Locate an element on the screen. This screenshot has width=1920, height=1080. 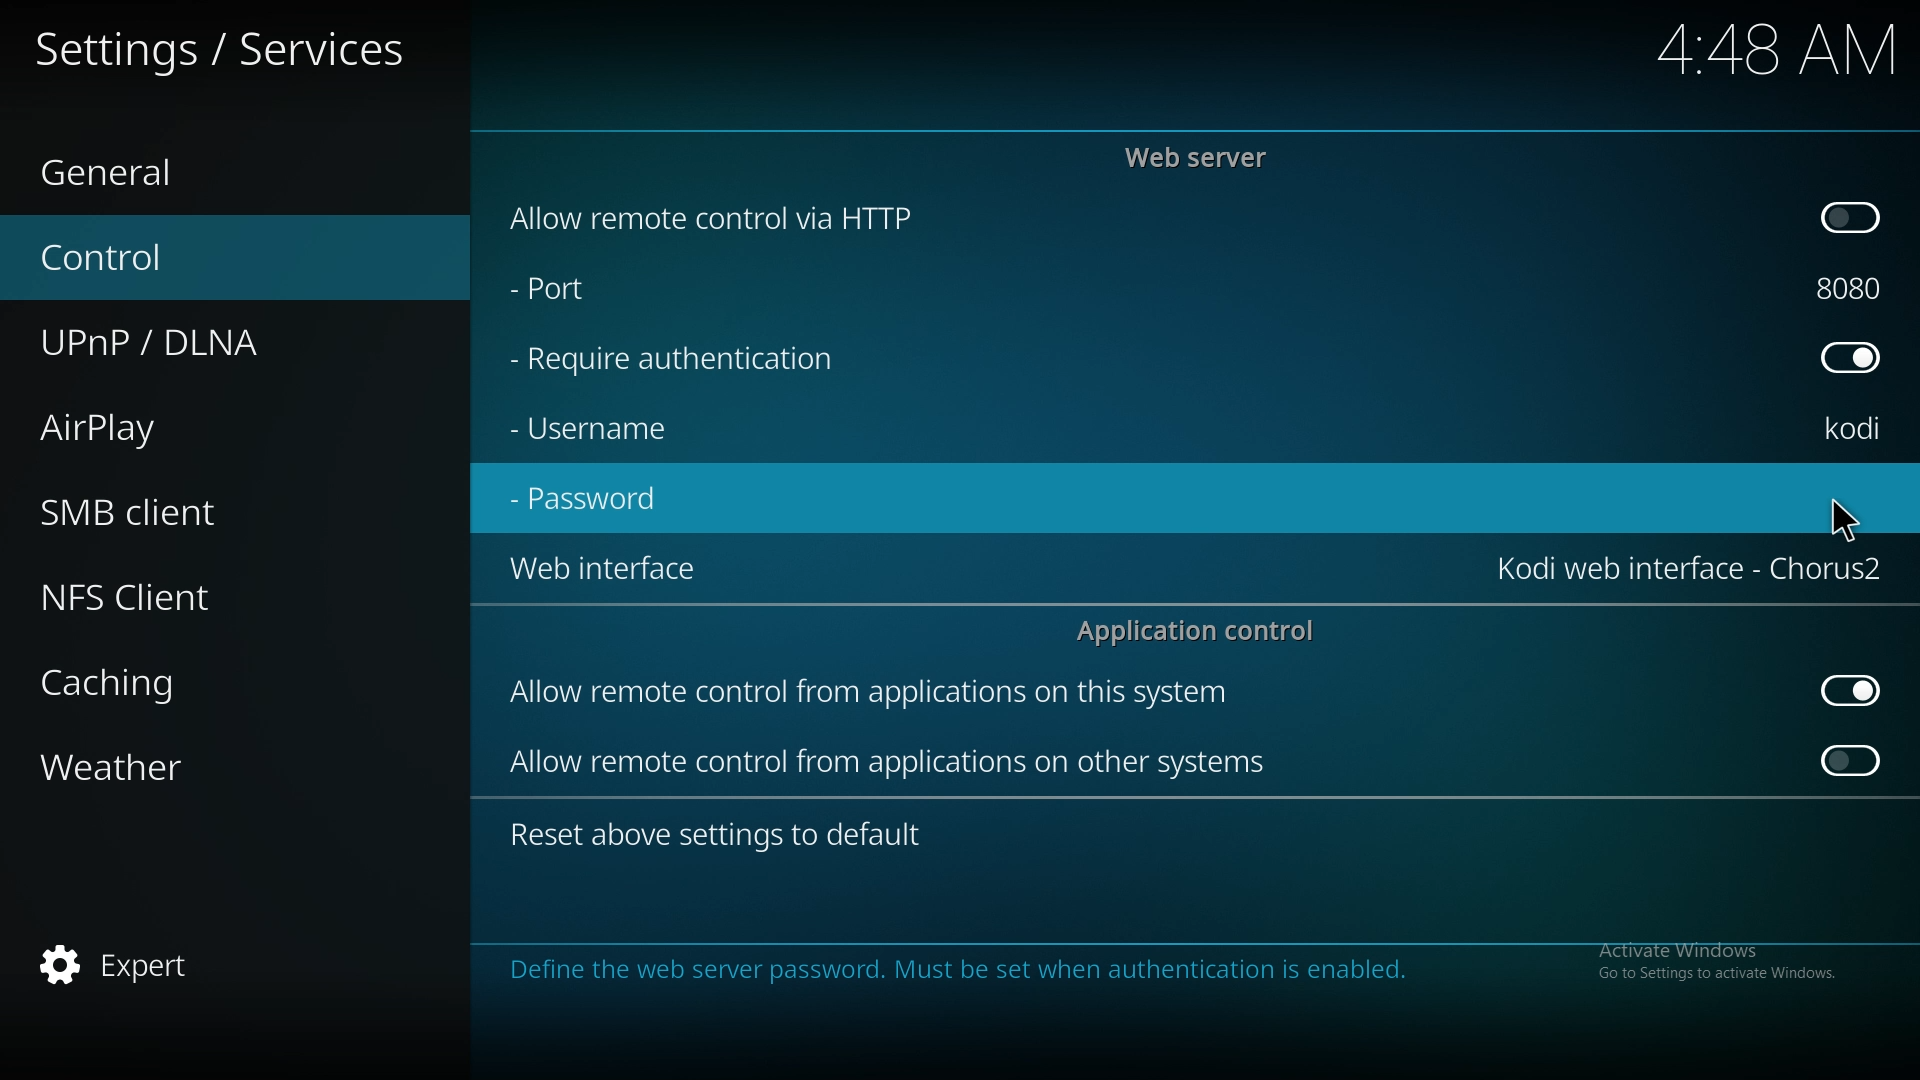
caching is located at coordinates (160, 684).